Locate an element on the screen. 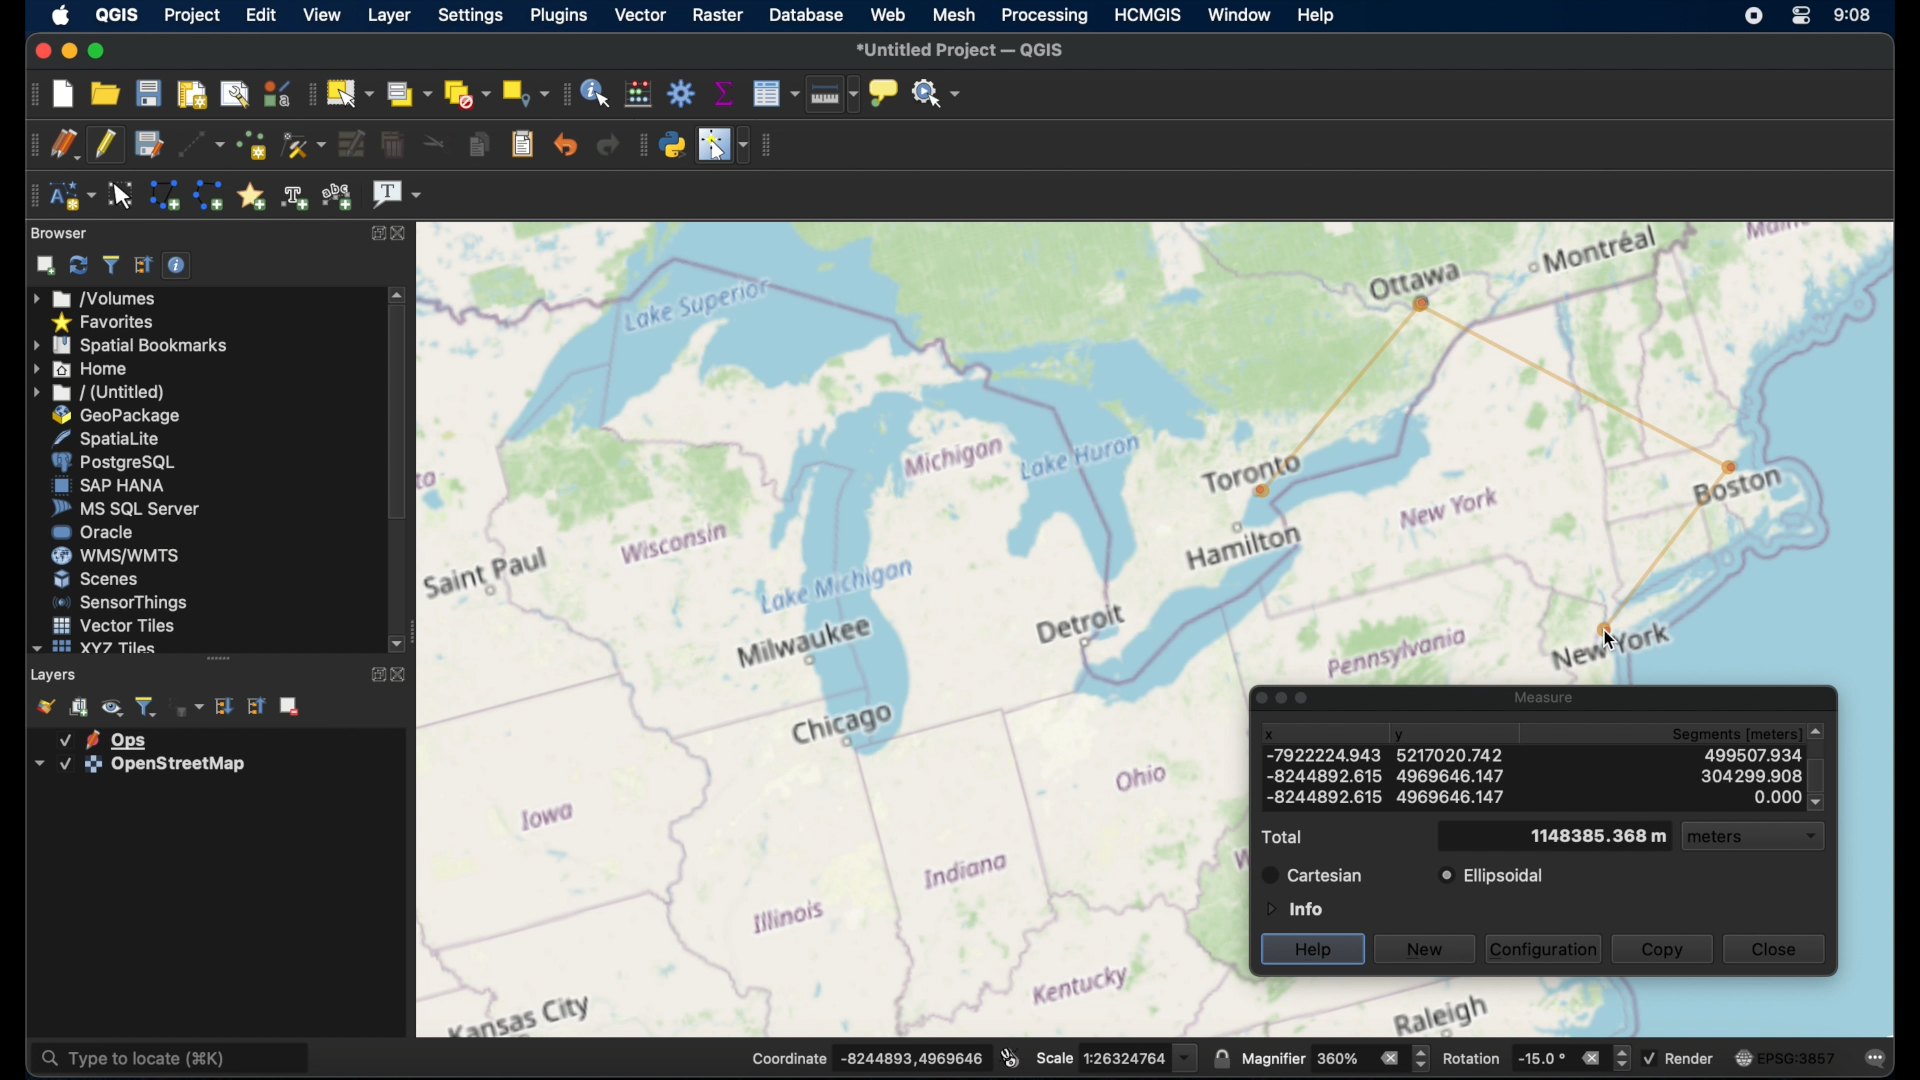 The width and height of the screenshot is (1920, 1080). new project is located at coordinates (65, 92).